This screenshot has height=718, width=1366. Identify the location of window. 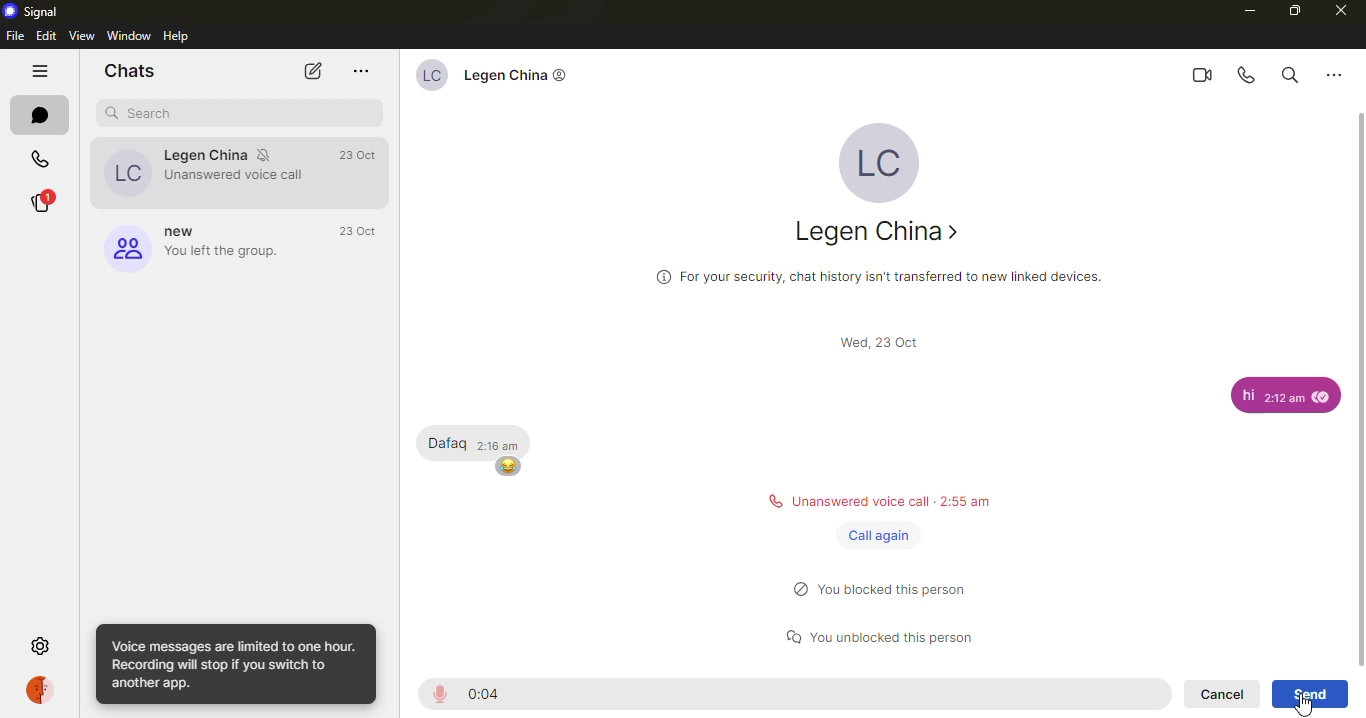
(130, 34).